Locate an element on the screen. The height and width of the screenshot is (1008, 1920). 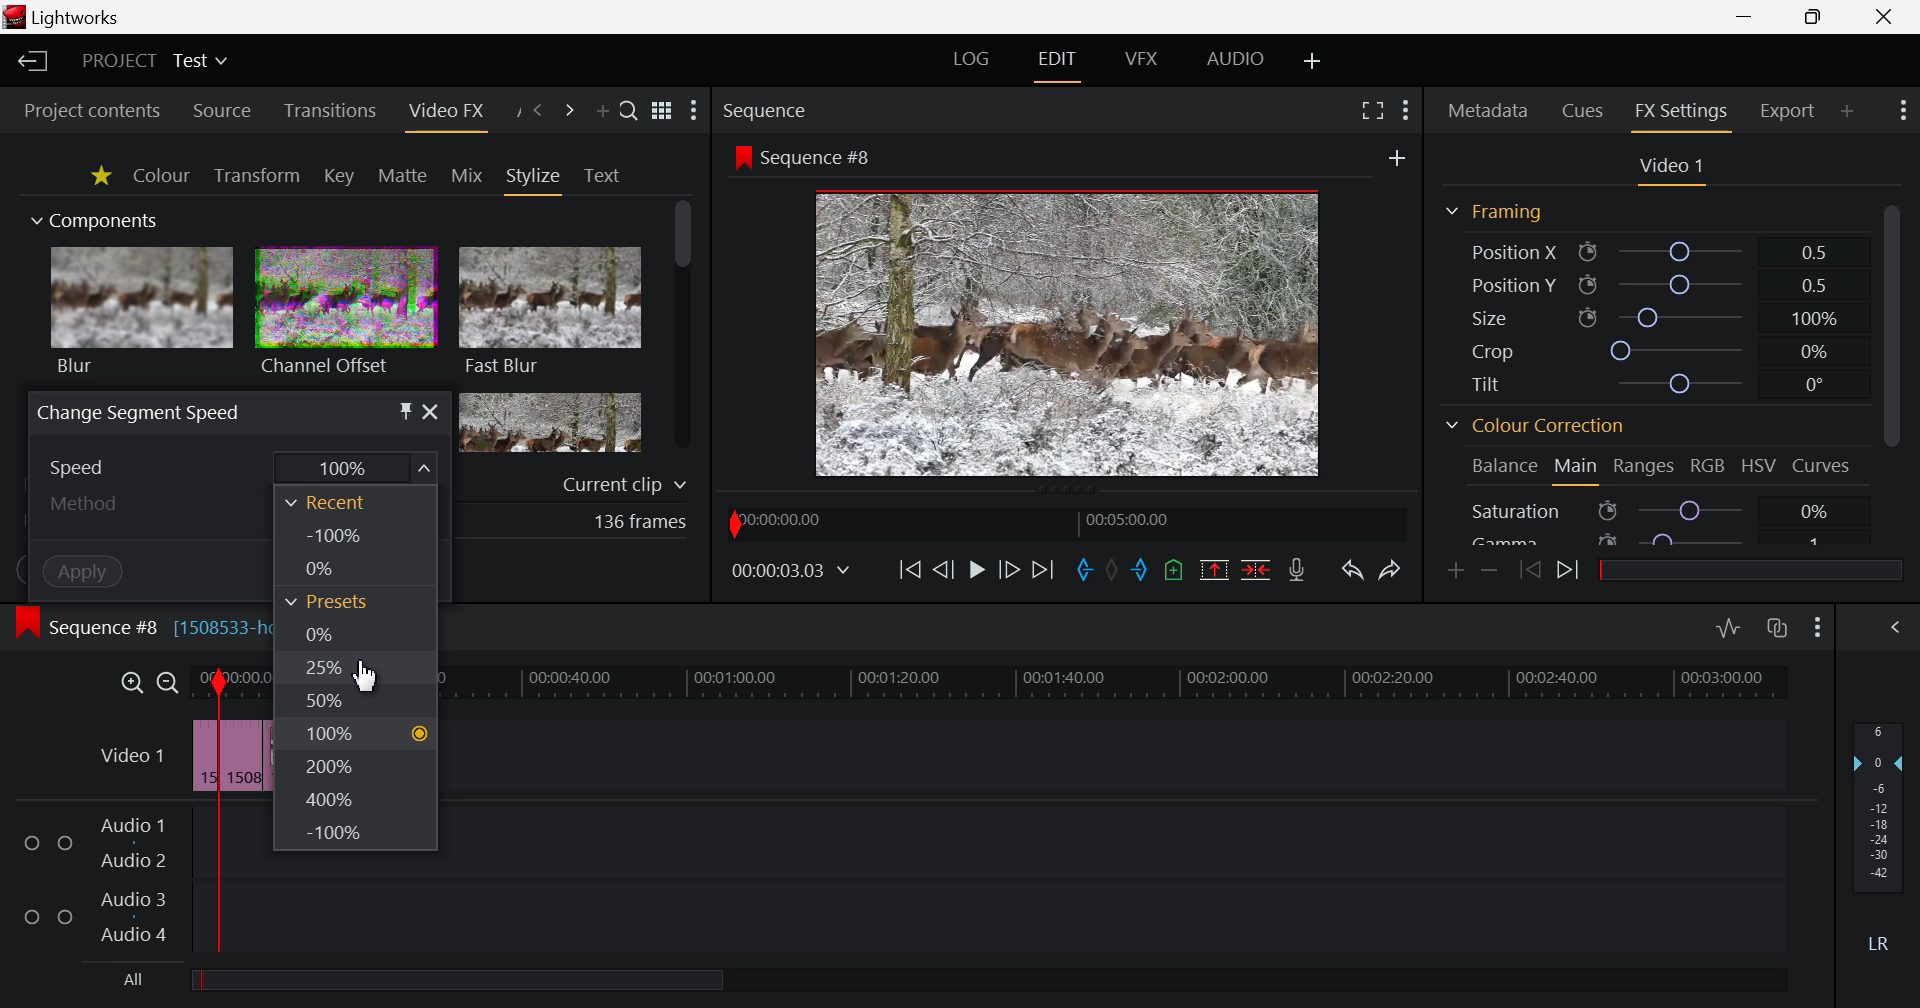
100% is located at coordinates (354, 733).